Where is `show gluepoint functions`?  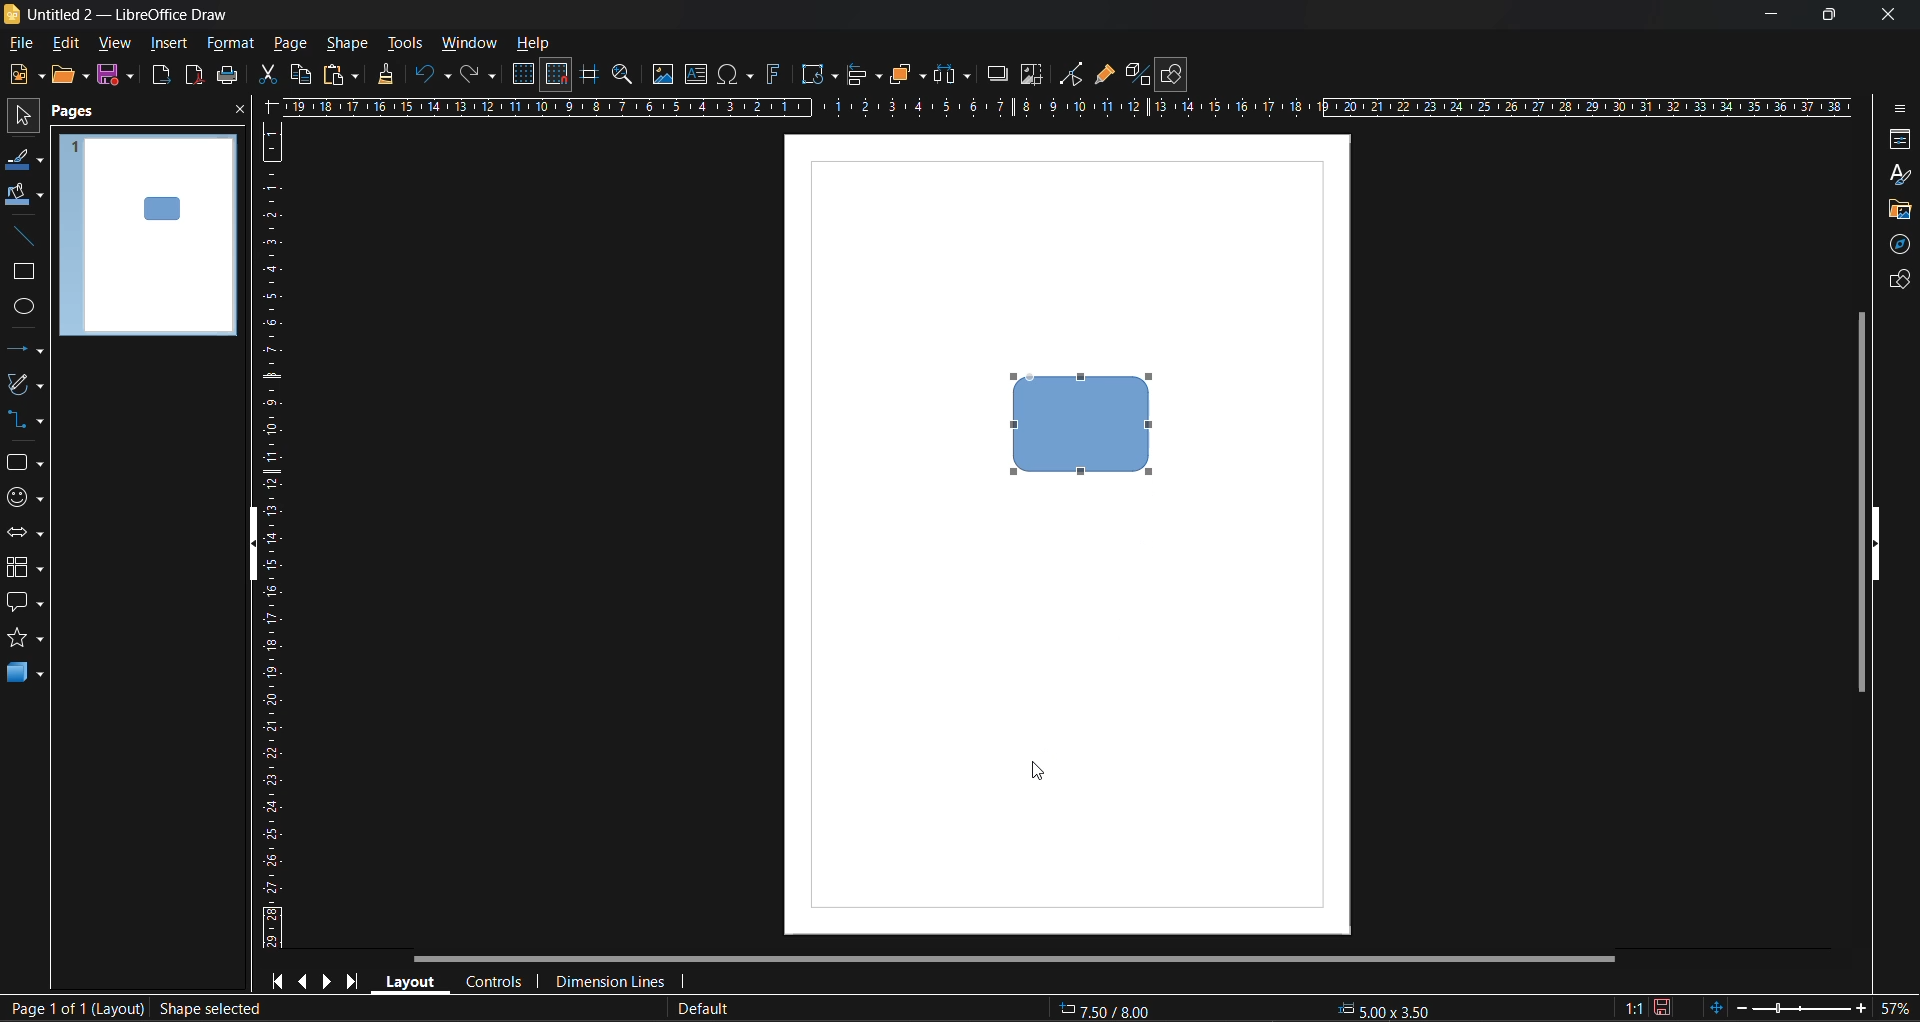
show gluepoint functions is located at coordinates (1104, 75).